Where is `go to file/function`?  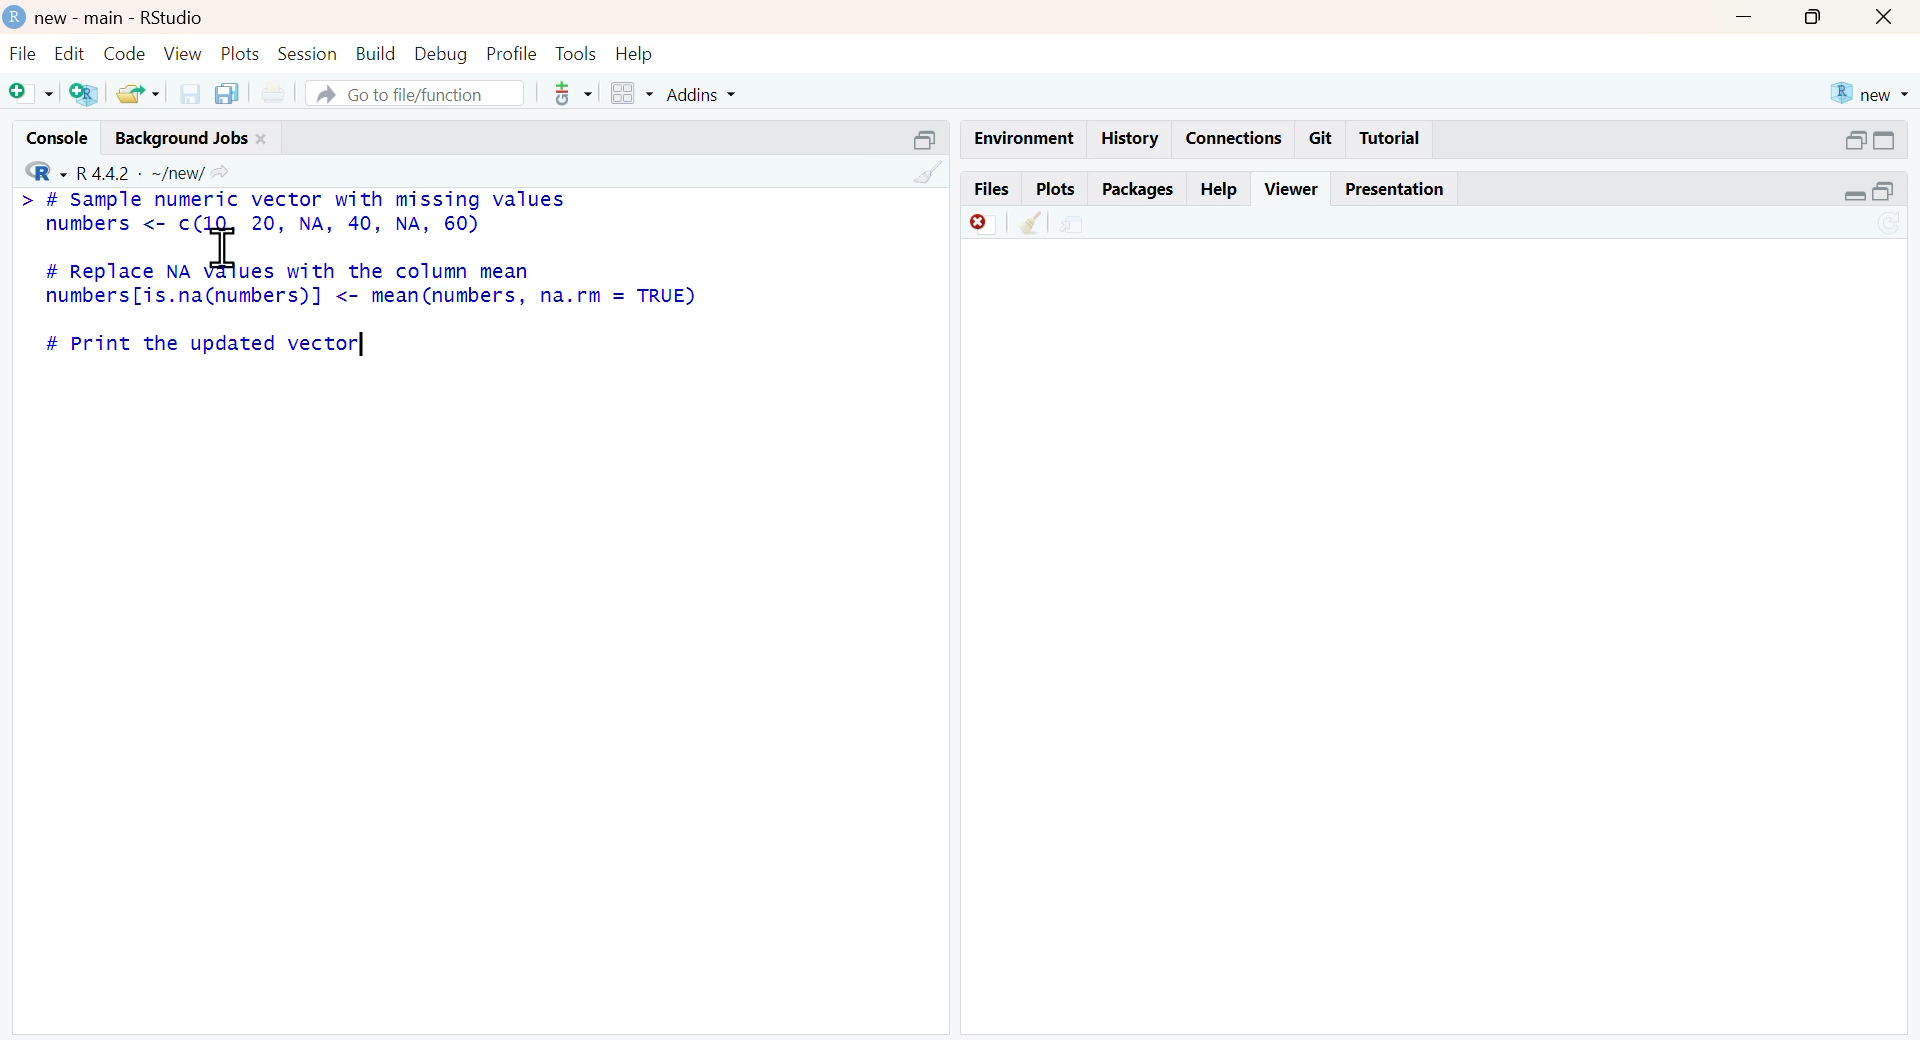
go to file/function is located at coordinates (416, 93).